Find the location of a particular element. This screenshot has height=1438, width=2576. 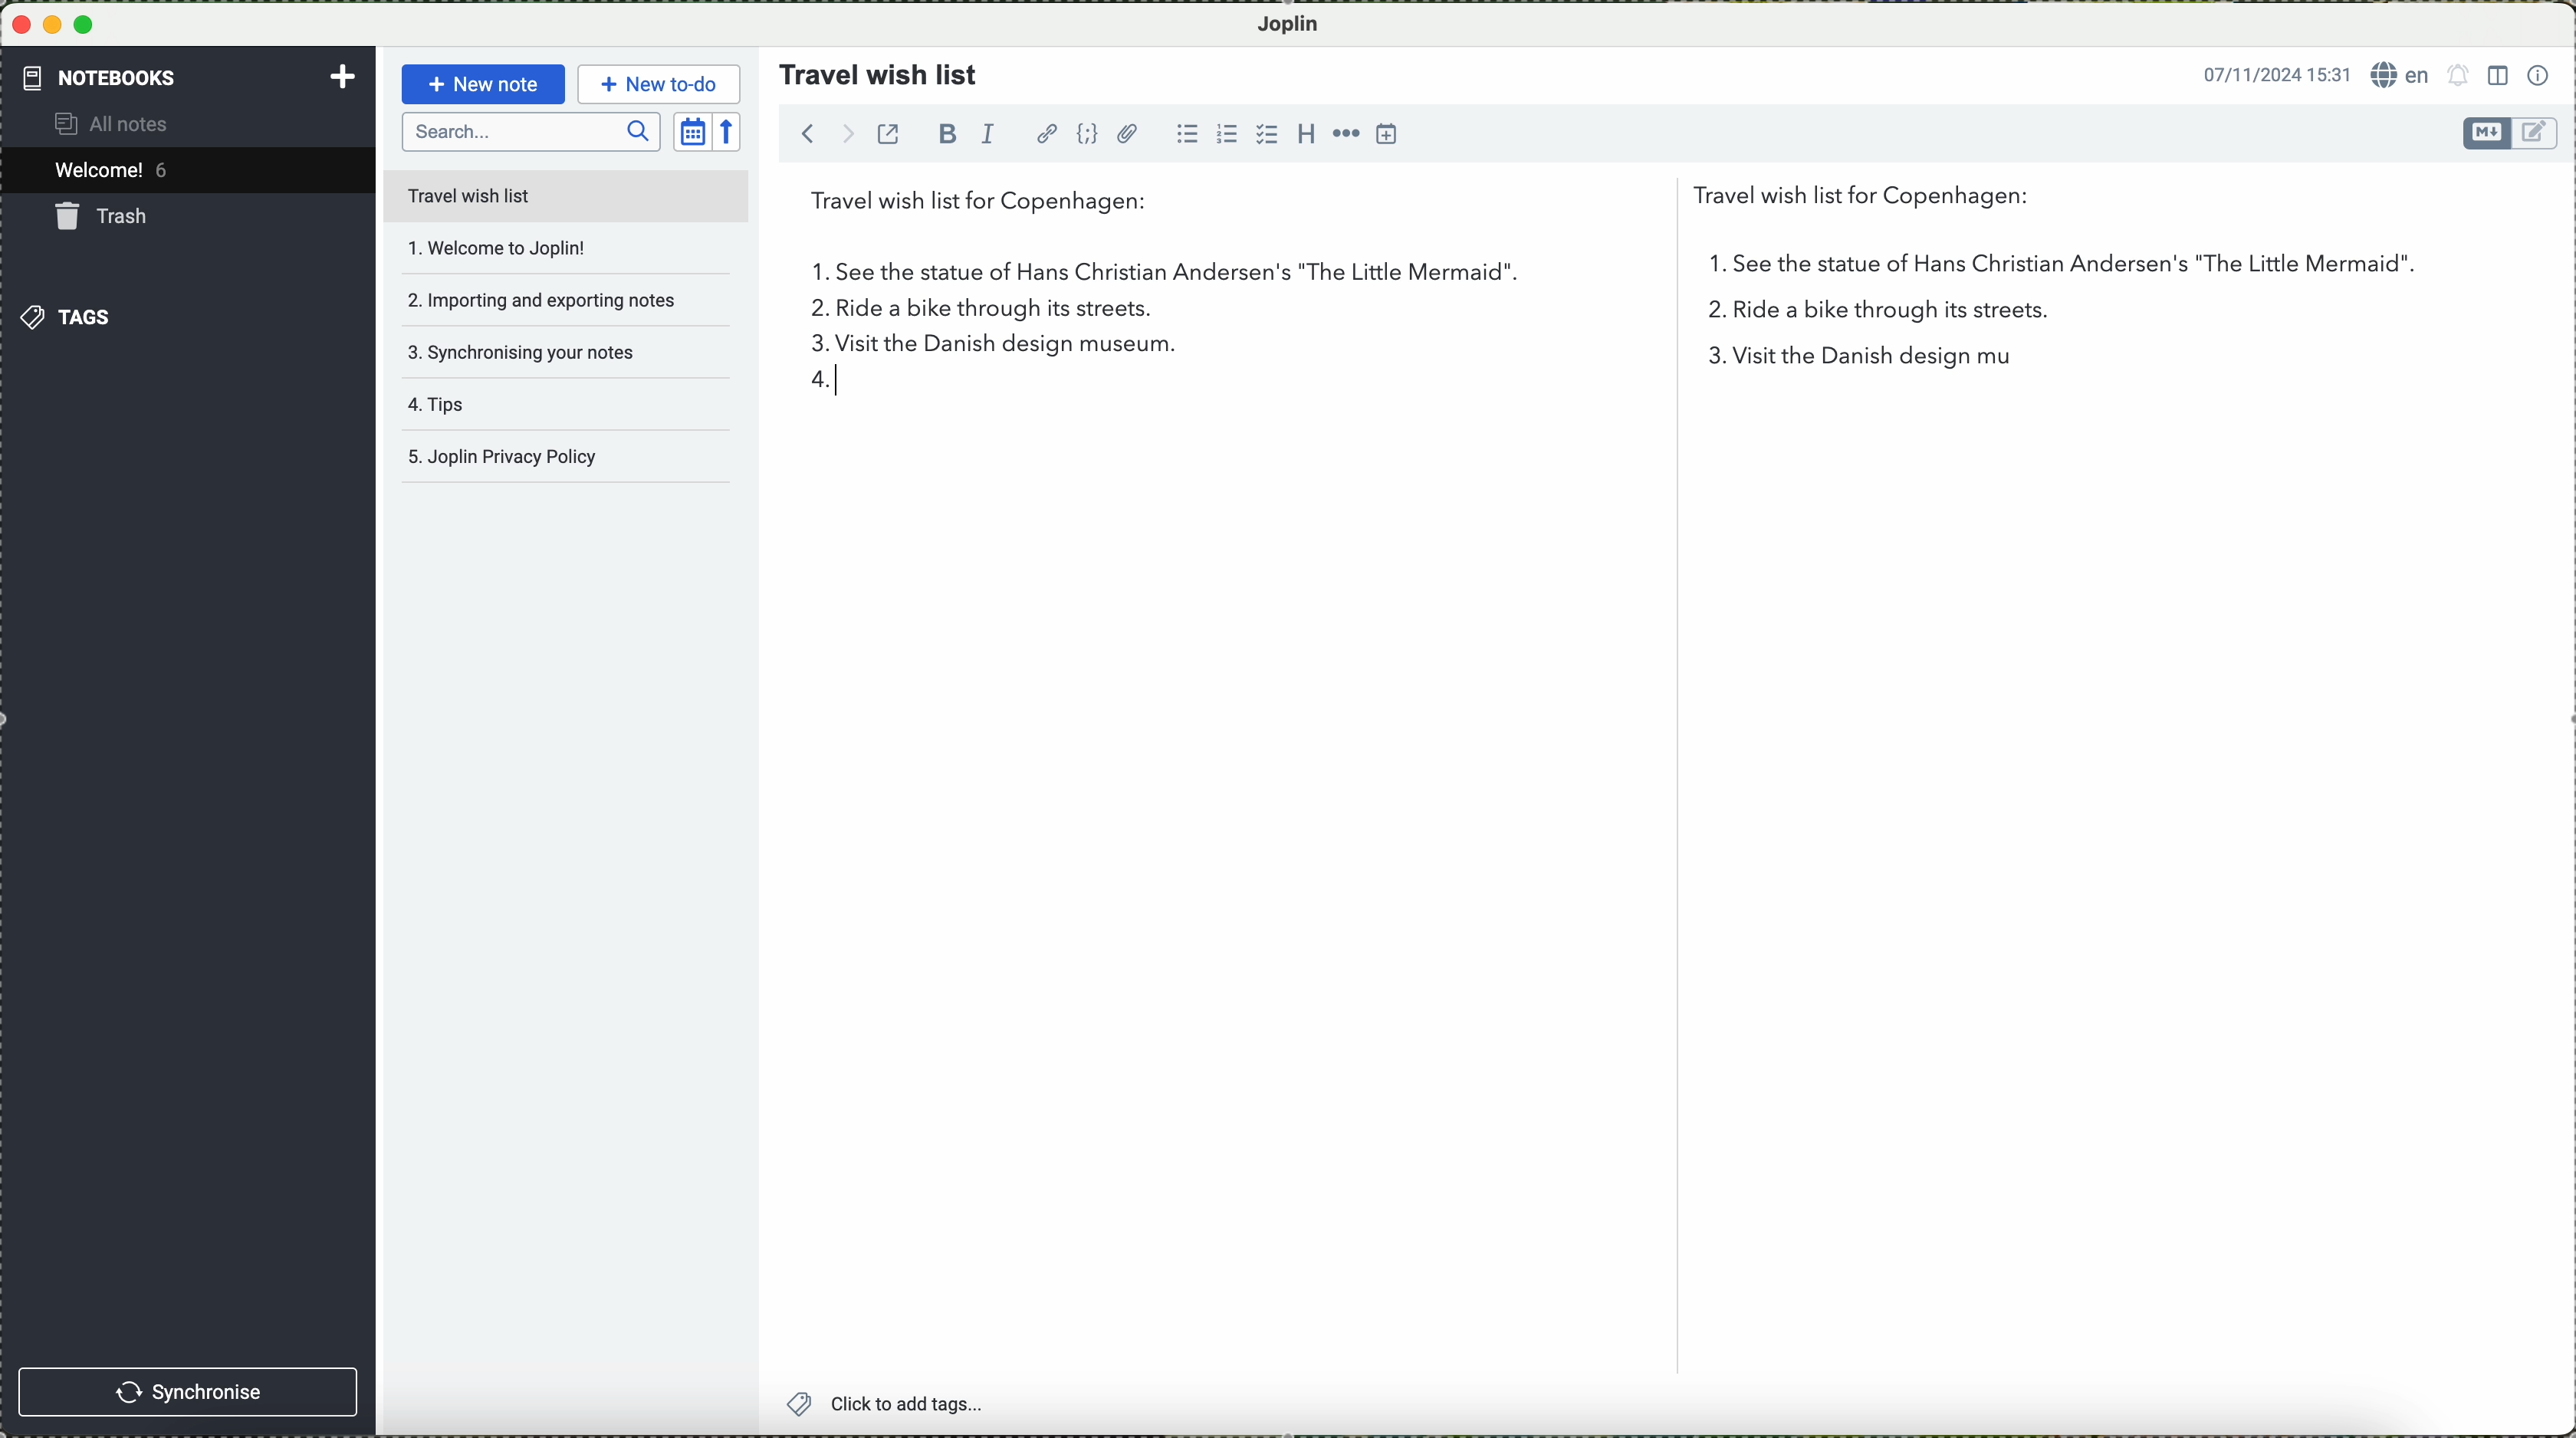

toggle sort order field is located at coordinates (691, 130).